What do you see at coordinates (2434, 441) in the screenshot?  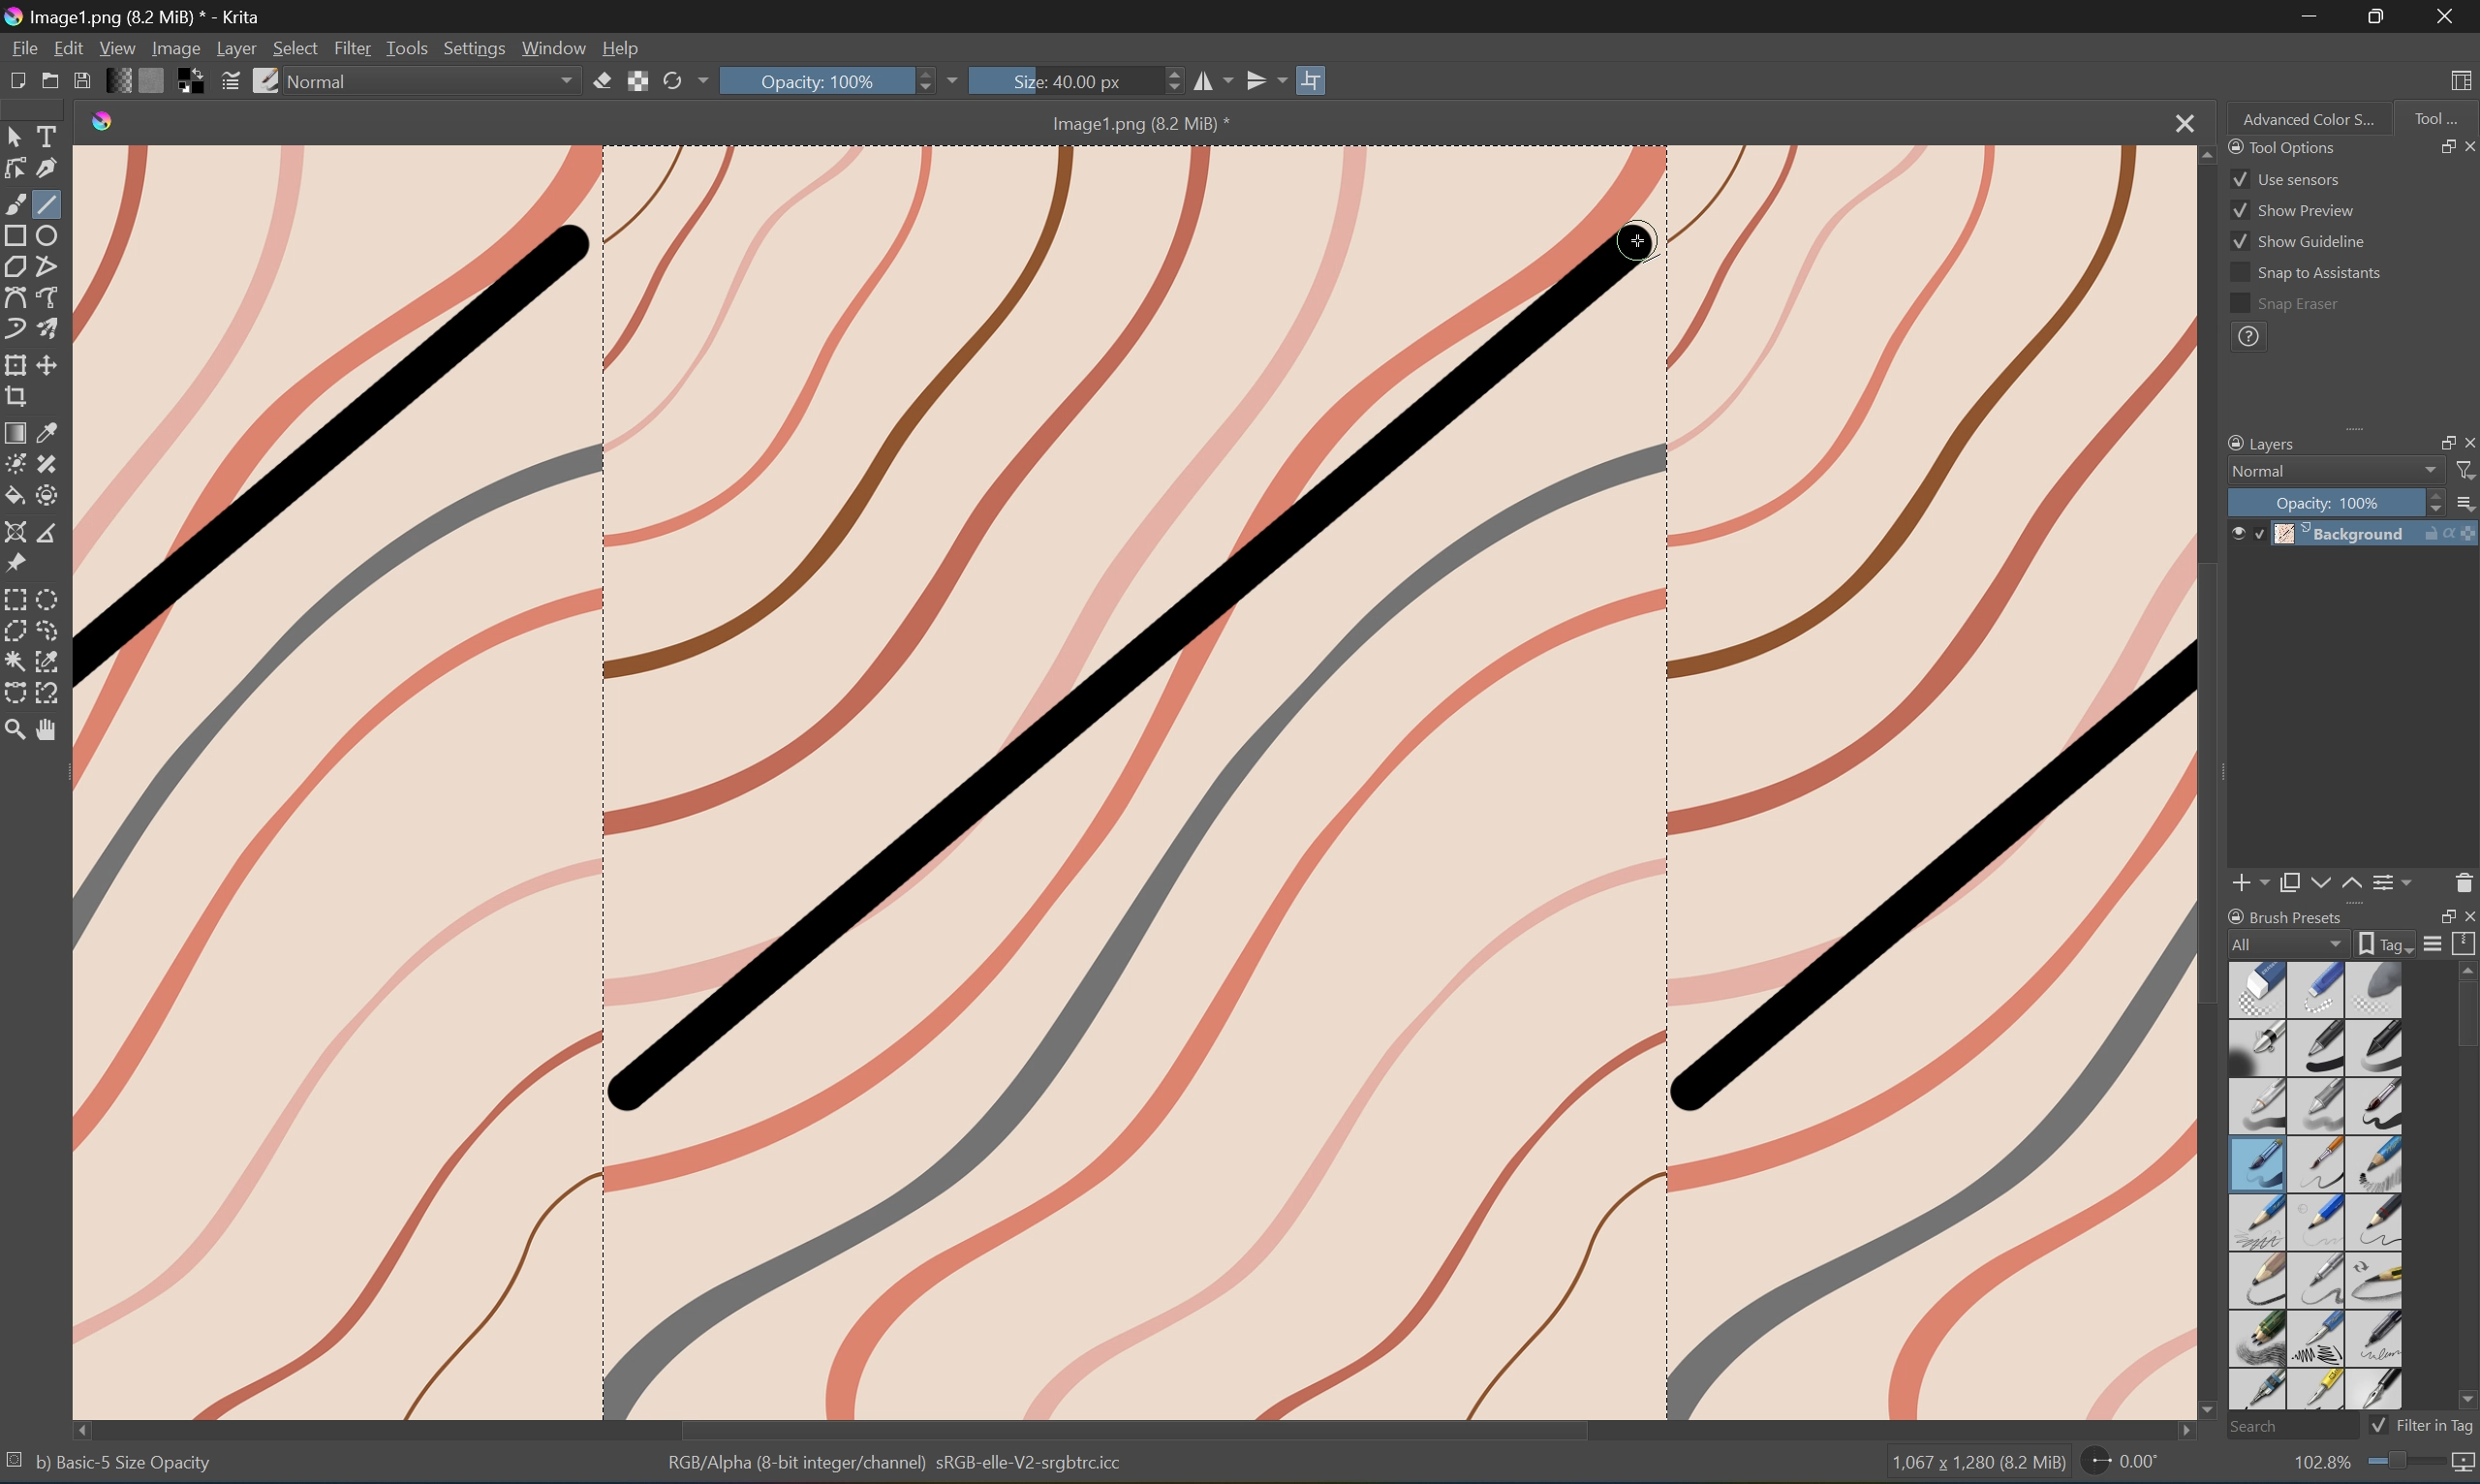 I see `Restore Down` at bounding box center [2434, 441].